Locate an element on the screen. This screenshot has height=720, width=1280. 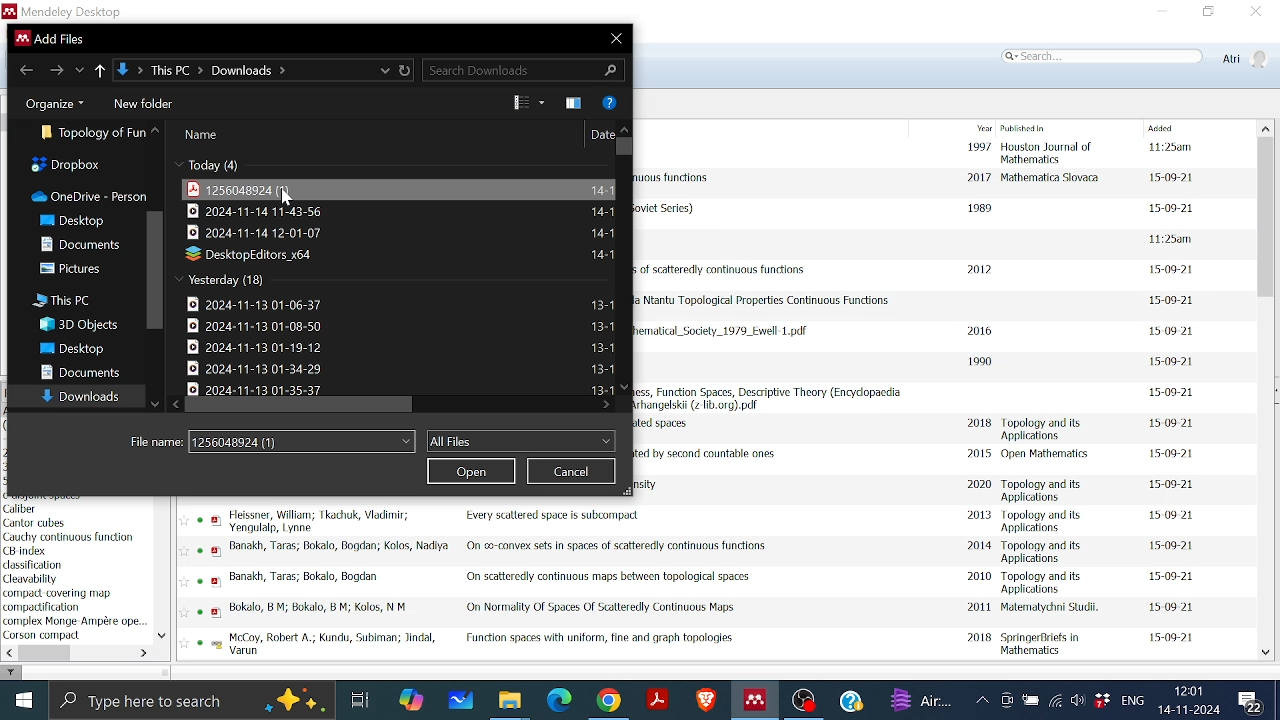
 is located at coordinates (1265, 126).